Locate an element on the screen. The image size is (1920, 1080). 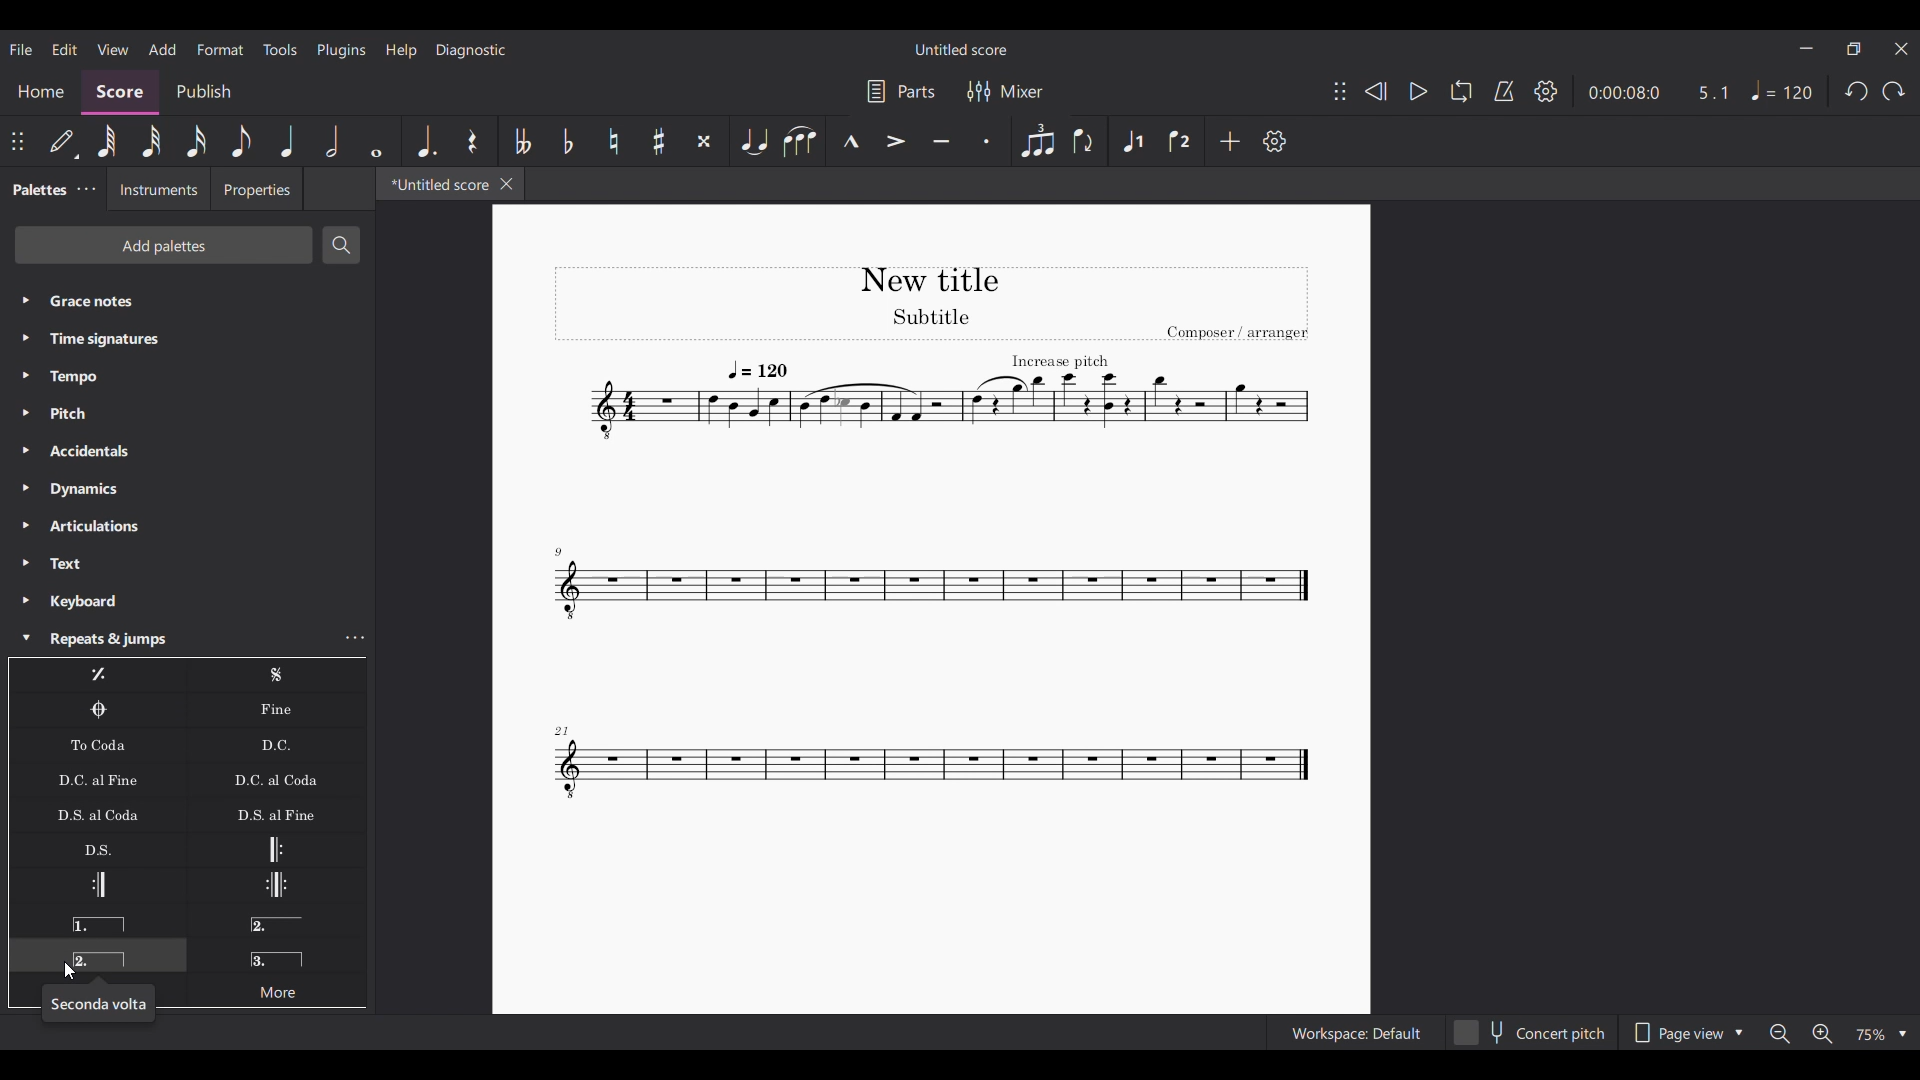
D.S. al Coda is located at coordinates (98, 814).